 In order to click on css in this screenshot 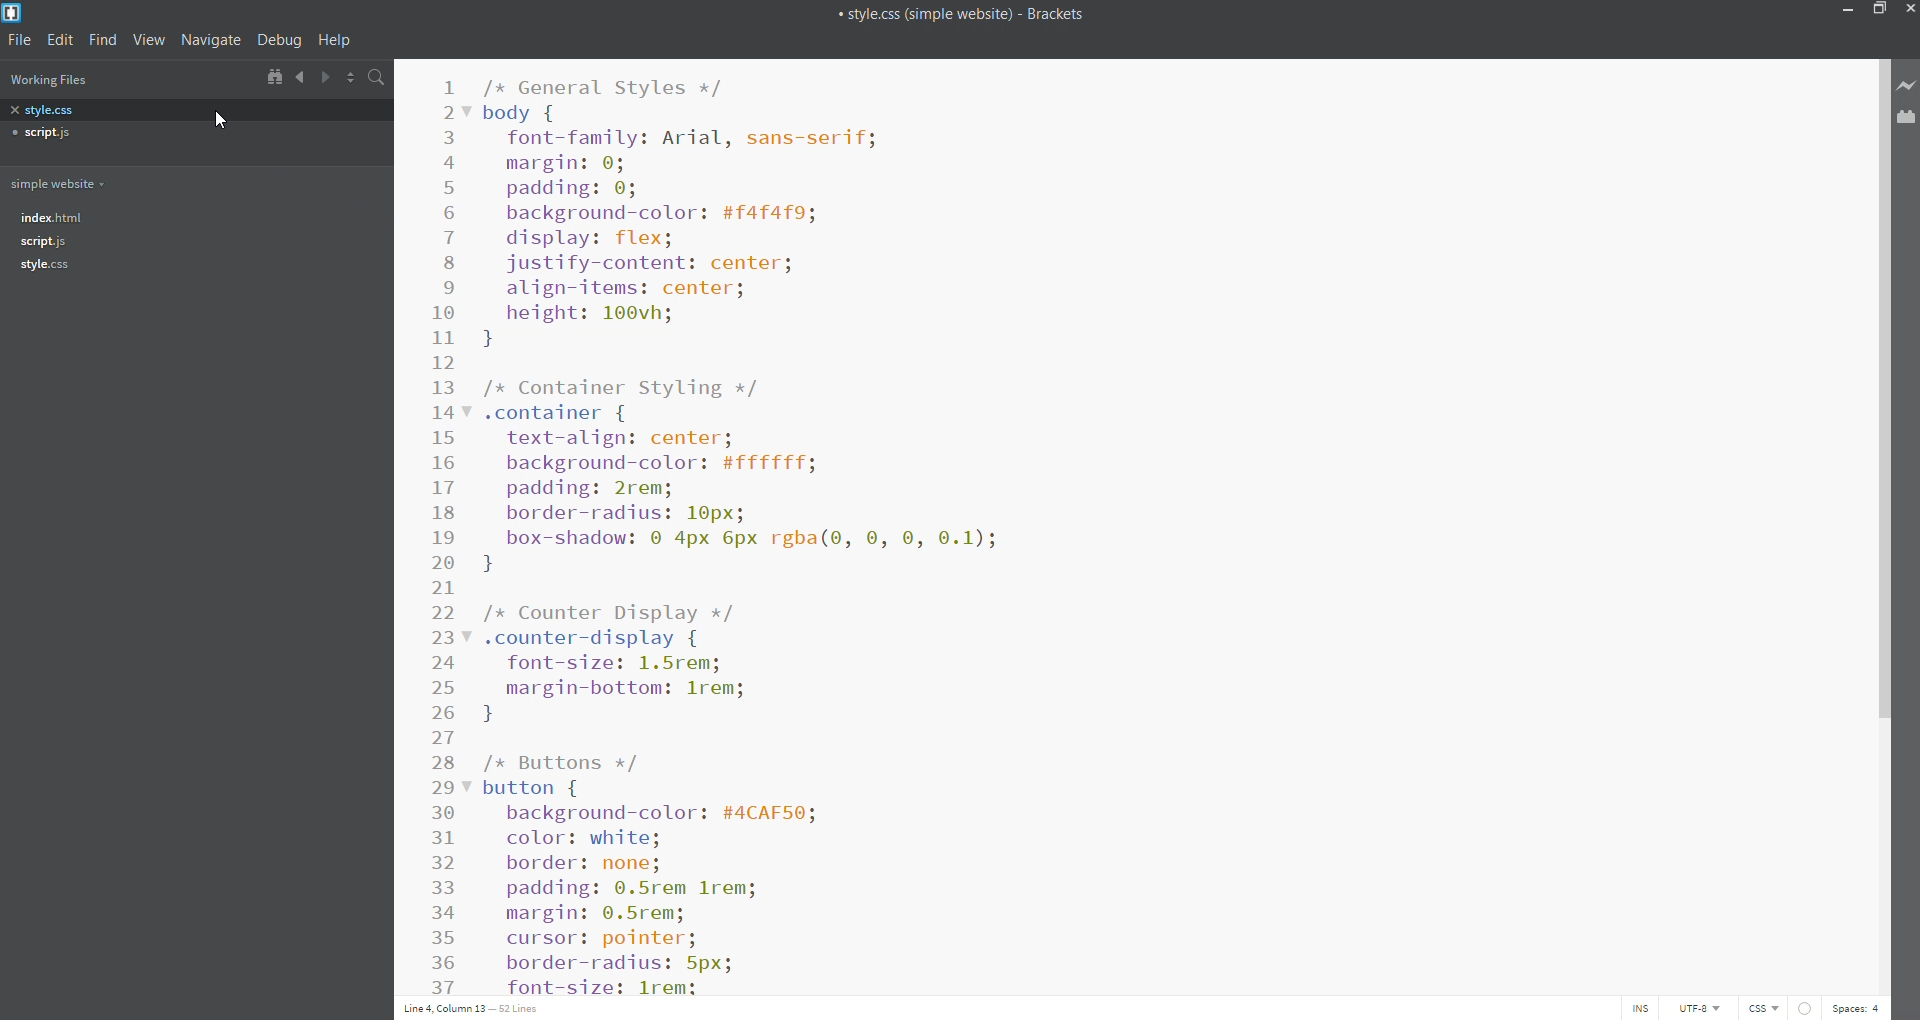, I will do `click(1766, 1008)`.